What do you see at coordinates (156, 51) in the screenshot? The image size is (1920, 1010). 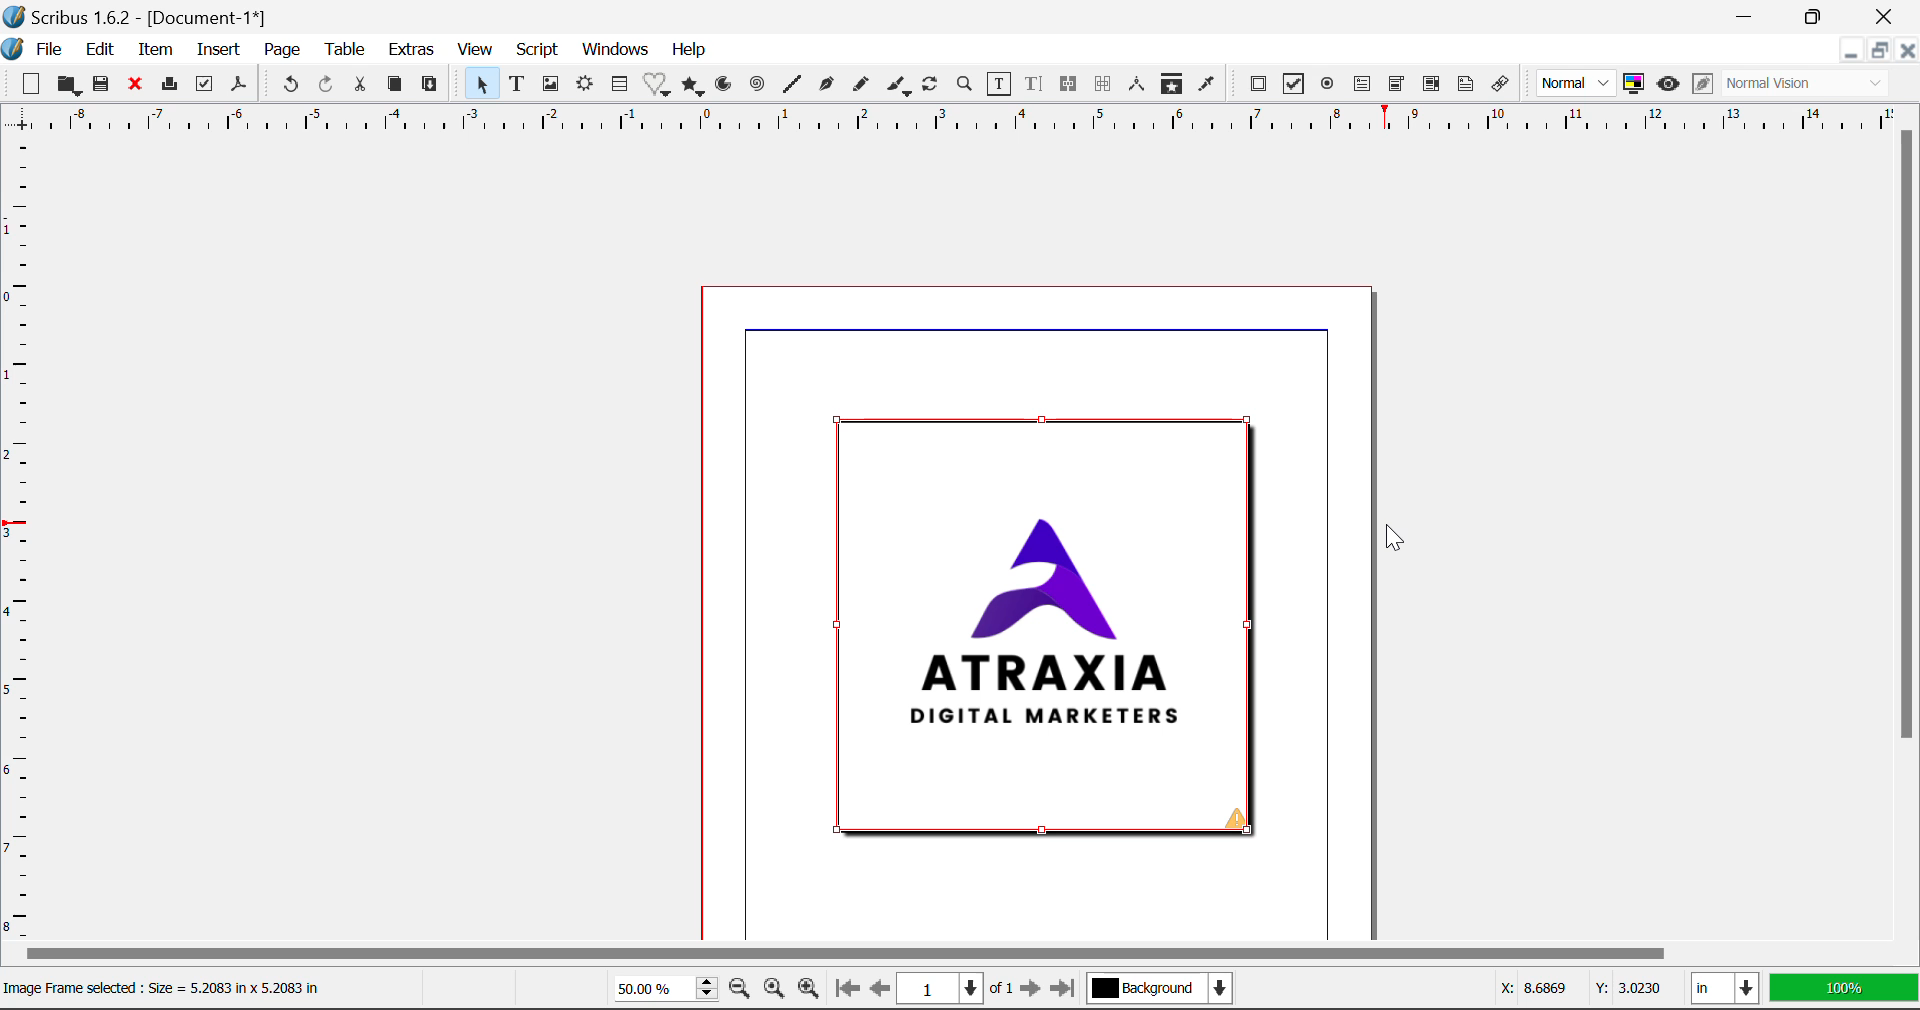 I see `Item` at bounding box center [156, 51].